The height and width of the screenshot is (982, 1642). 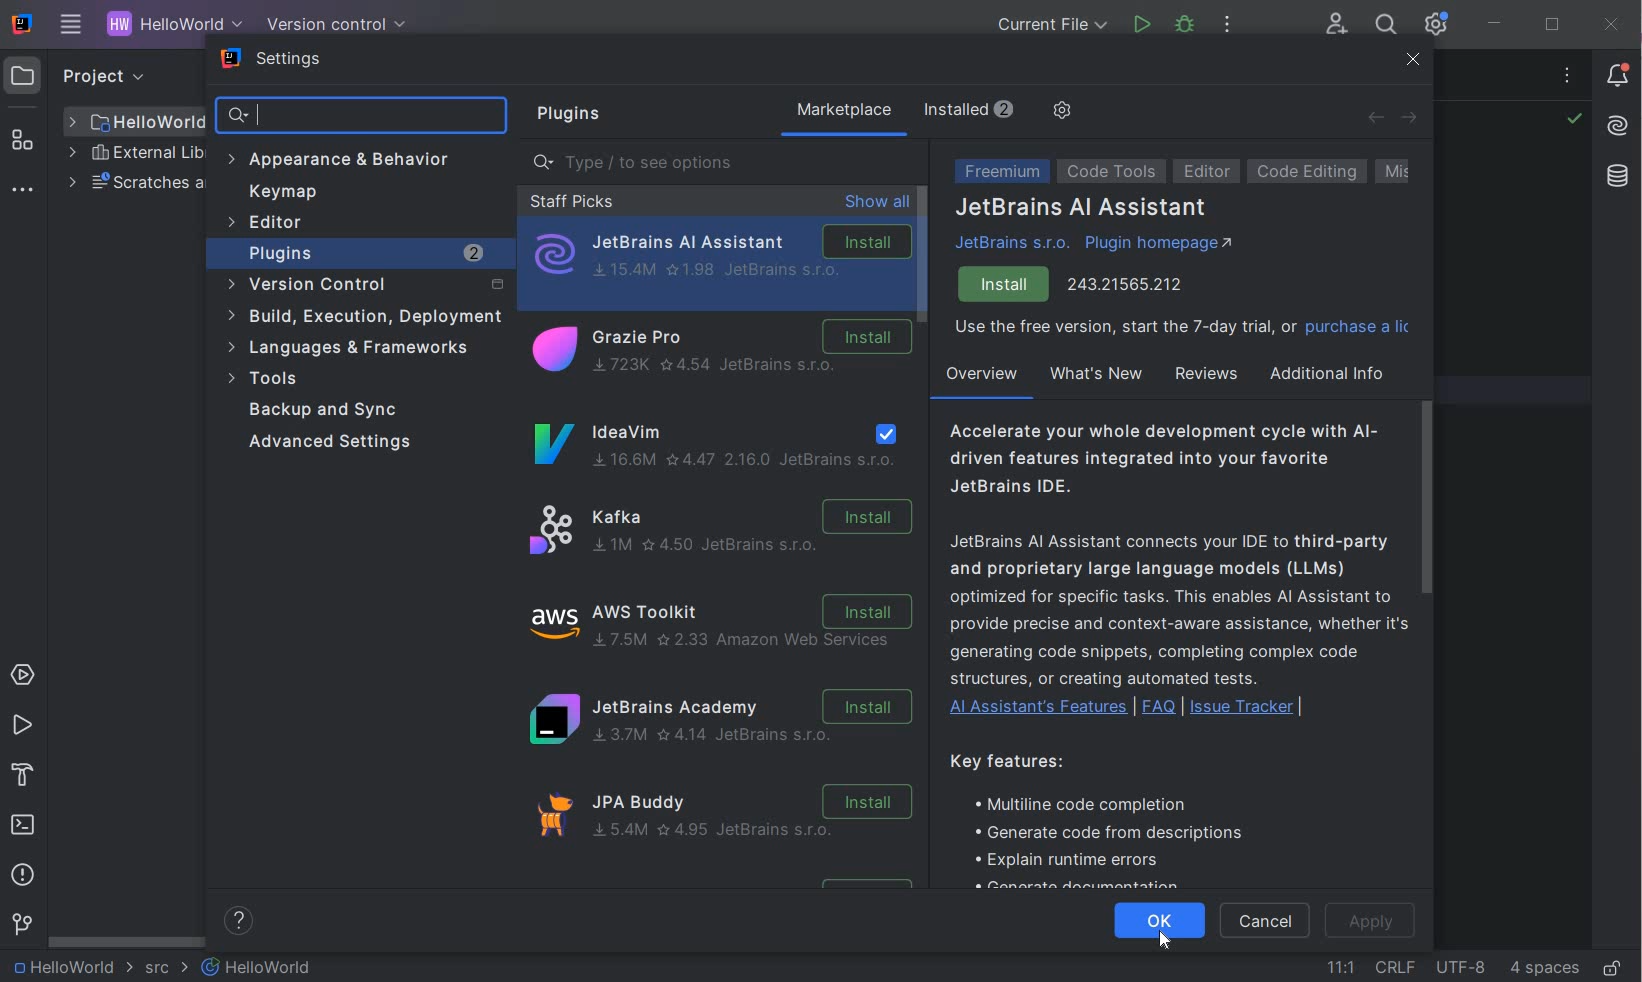 What do you see at coordinates (1127, 282) in the screenshot?
I see `address` at bounding box center [1127, 282].